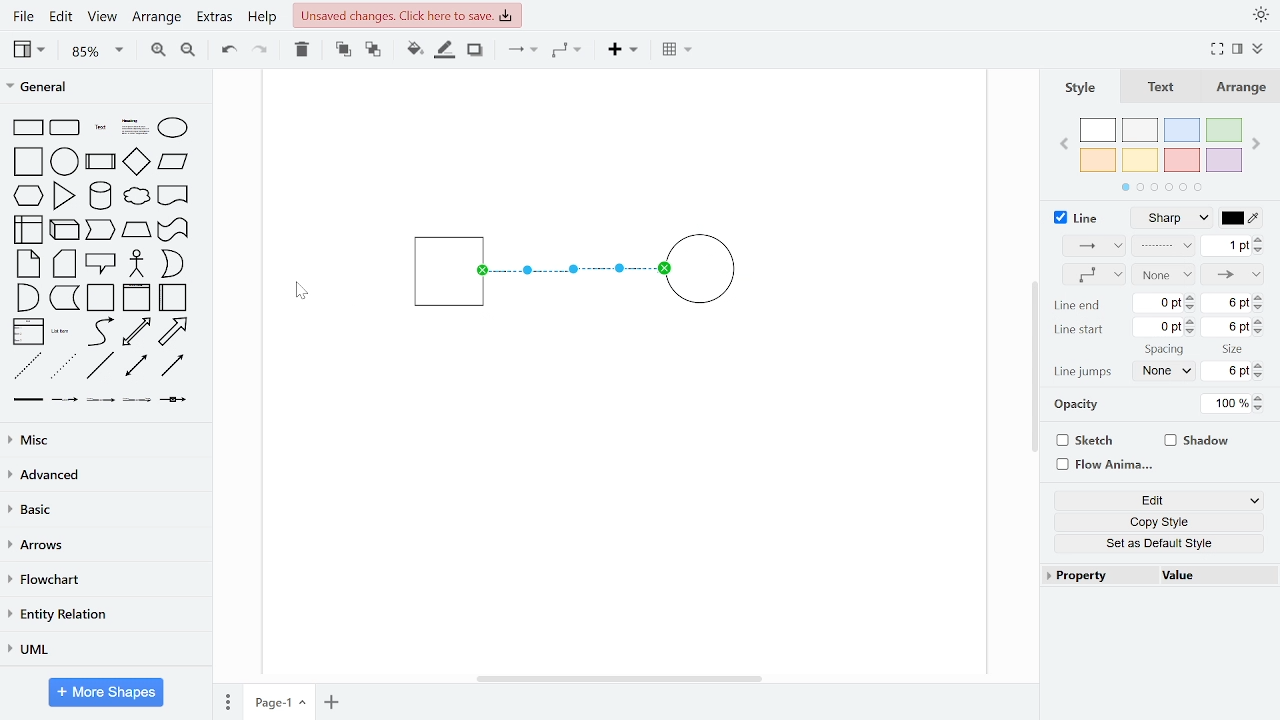 Image resolution: width=1280 pixels, height=720 pixels. Describe the element at coordinates (98, 50) in the screenshot. I see `zoom` at that location.